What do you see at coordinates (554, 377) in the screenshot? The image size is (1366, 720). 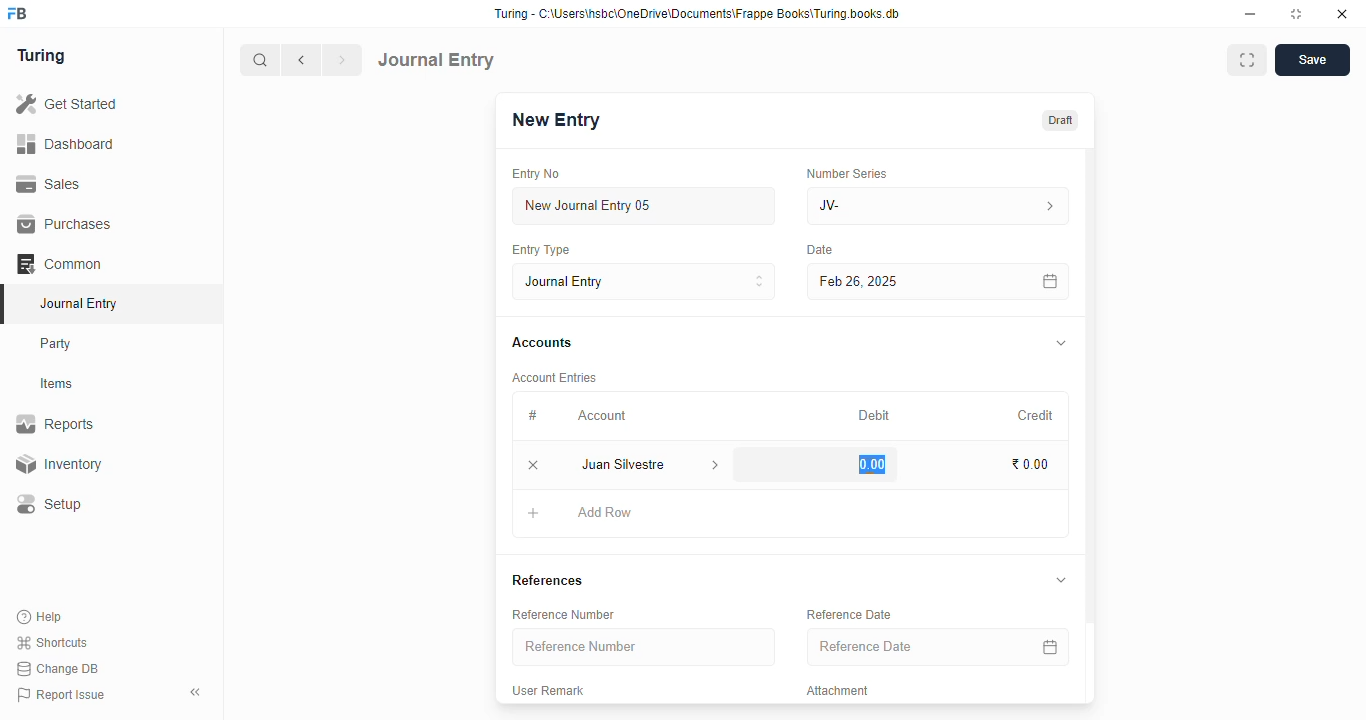 I see `account entries` at bounding box center [554, 377].